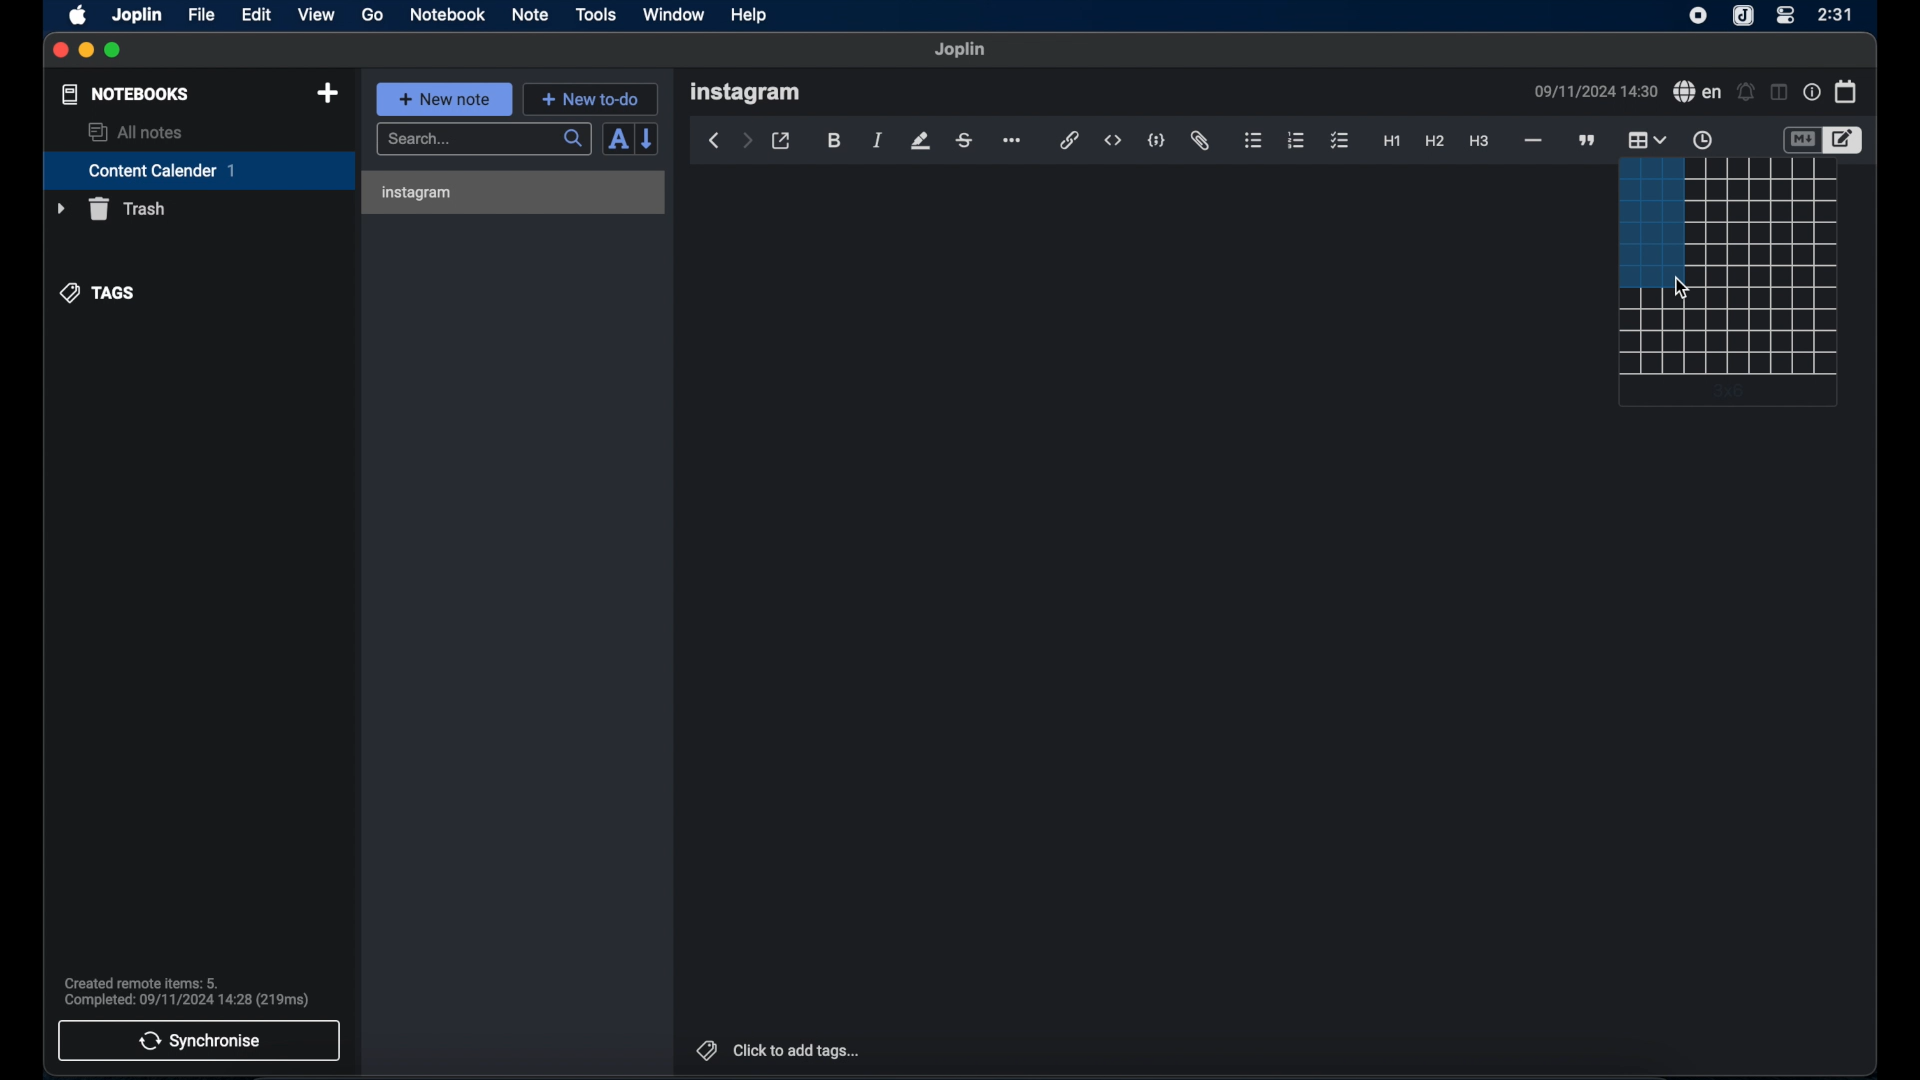 The height and width of the screenshot is (1080, 1920). What do you see at coordinates (1646, 139) in the screenshot?
I see `table highlighted` at bounding box center [1646, 139].